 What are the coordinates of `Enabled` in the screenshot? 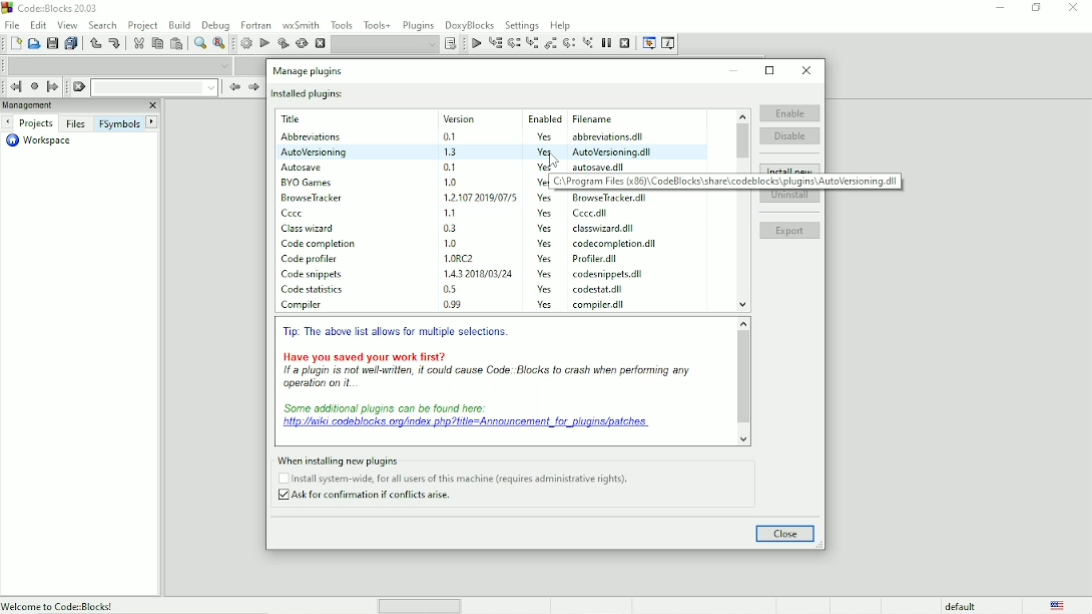 It's located at (544, 119).